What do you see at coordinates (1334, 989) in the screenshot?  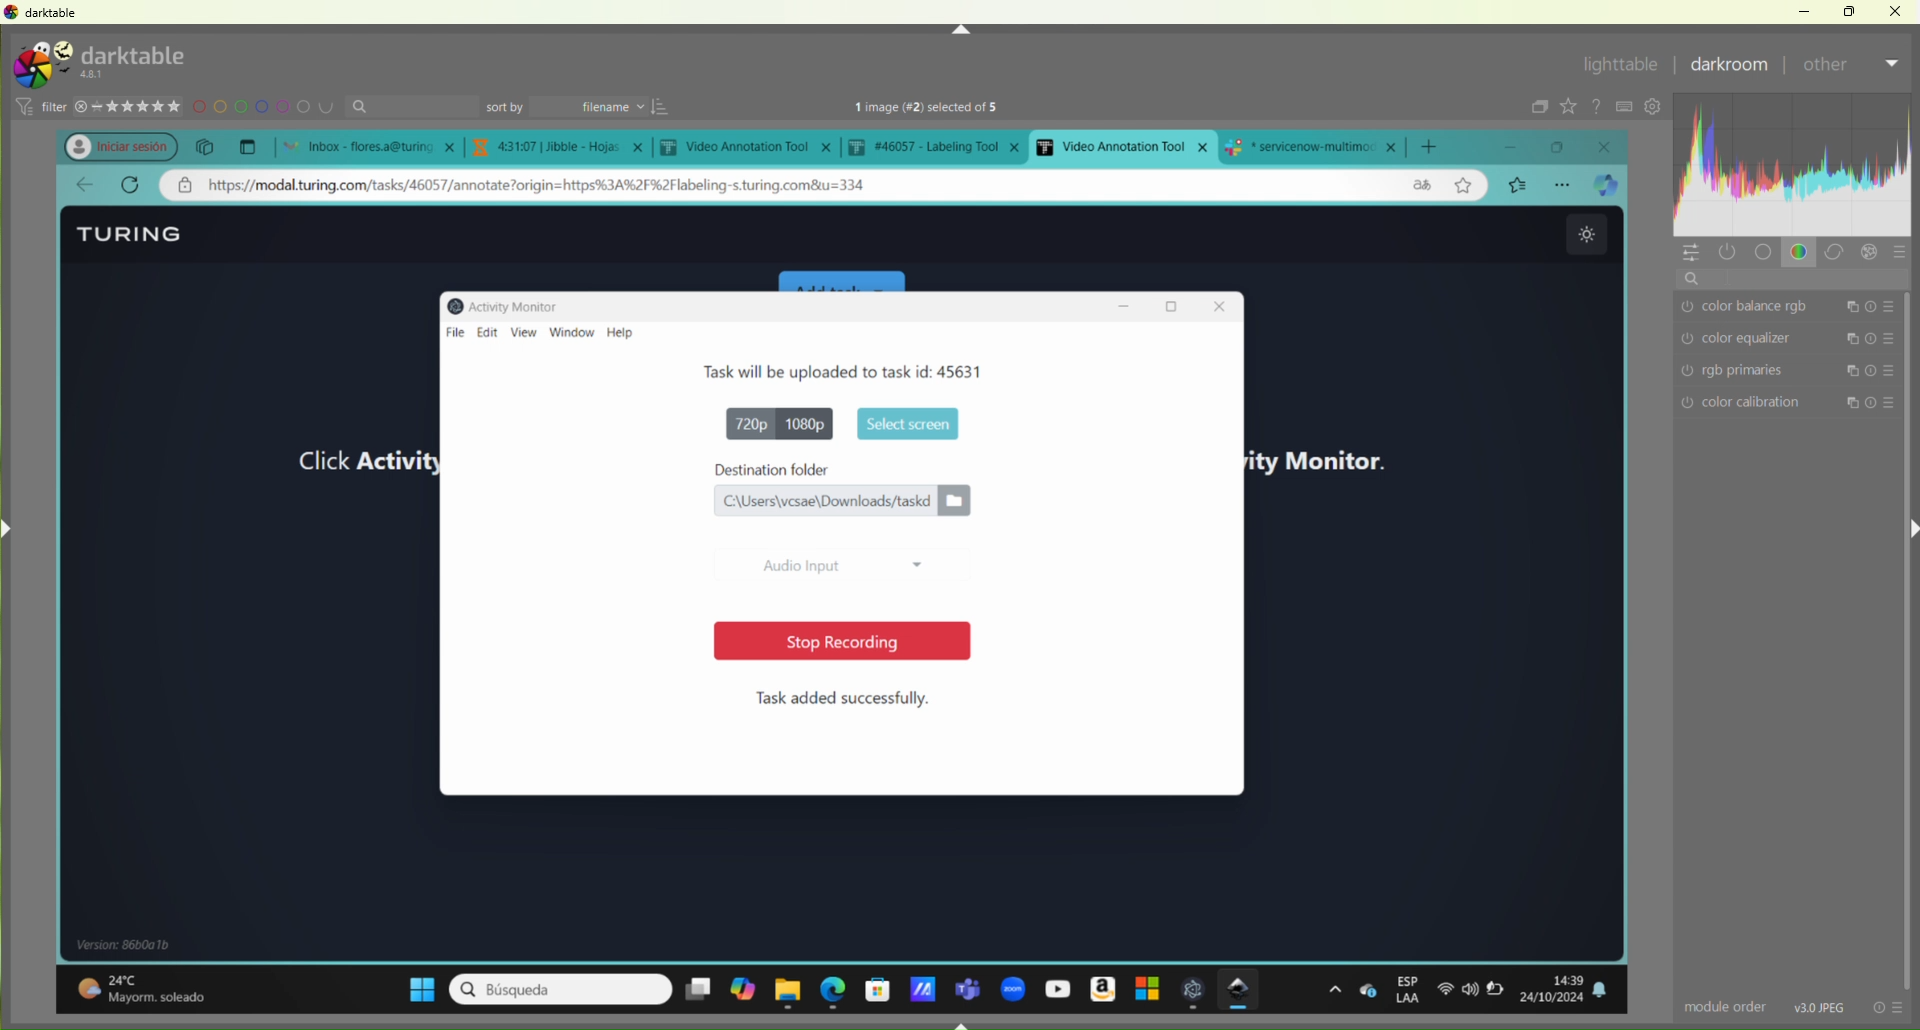 I see `options` at bounding box center [1334, 989].